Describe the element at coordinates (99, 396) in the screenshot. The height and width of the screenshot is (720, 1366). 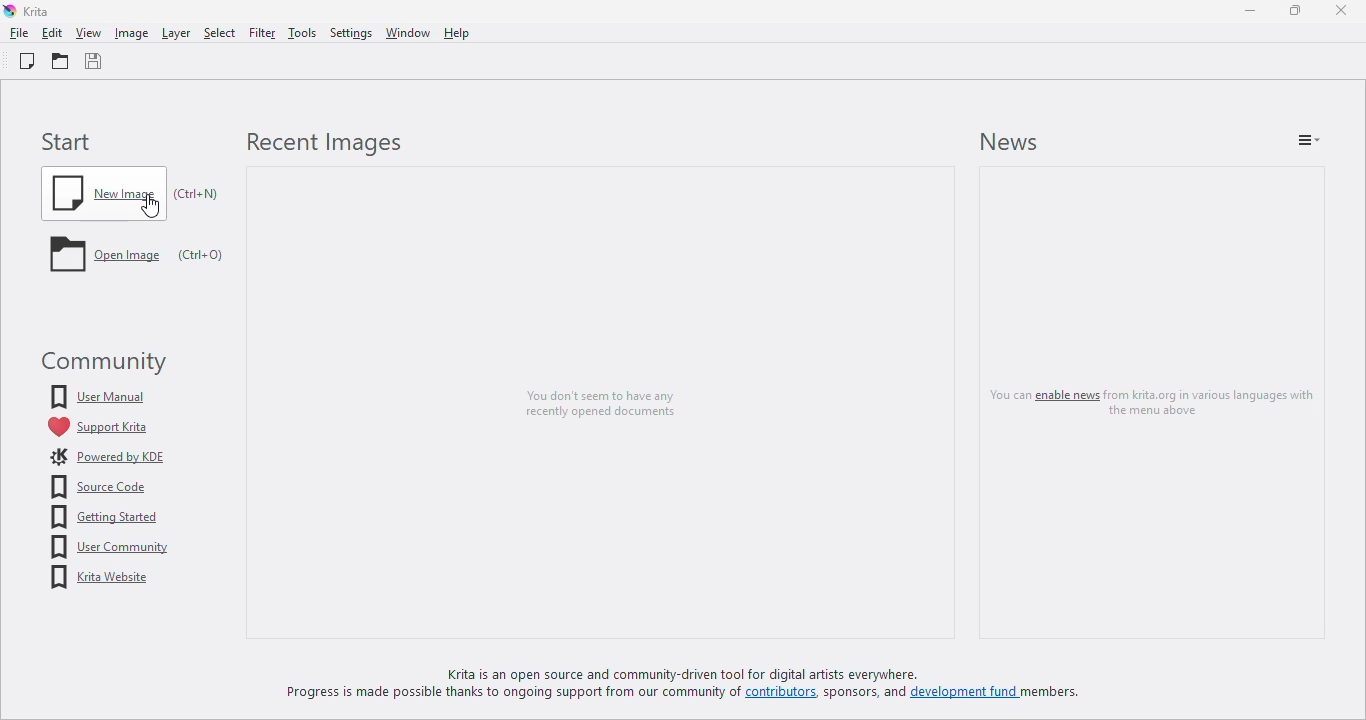
I see `user manual` at that location.